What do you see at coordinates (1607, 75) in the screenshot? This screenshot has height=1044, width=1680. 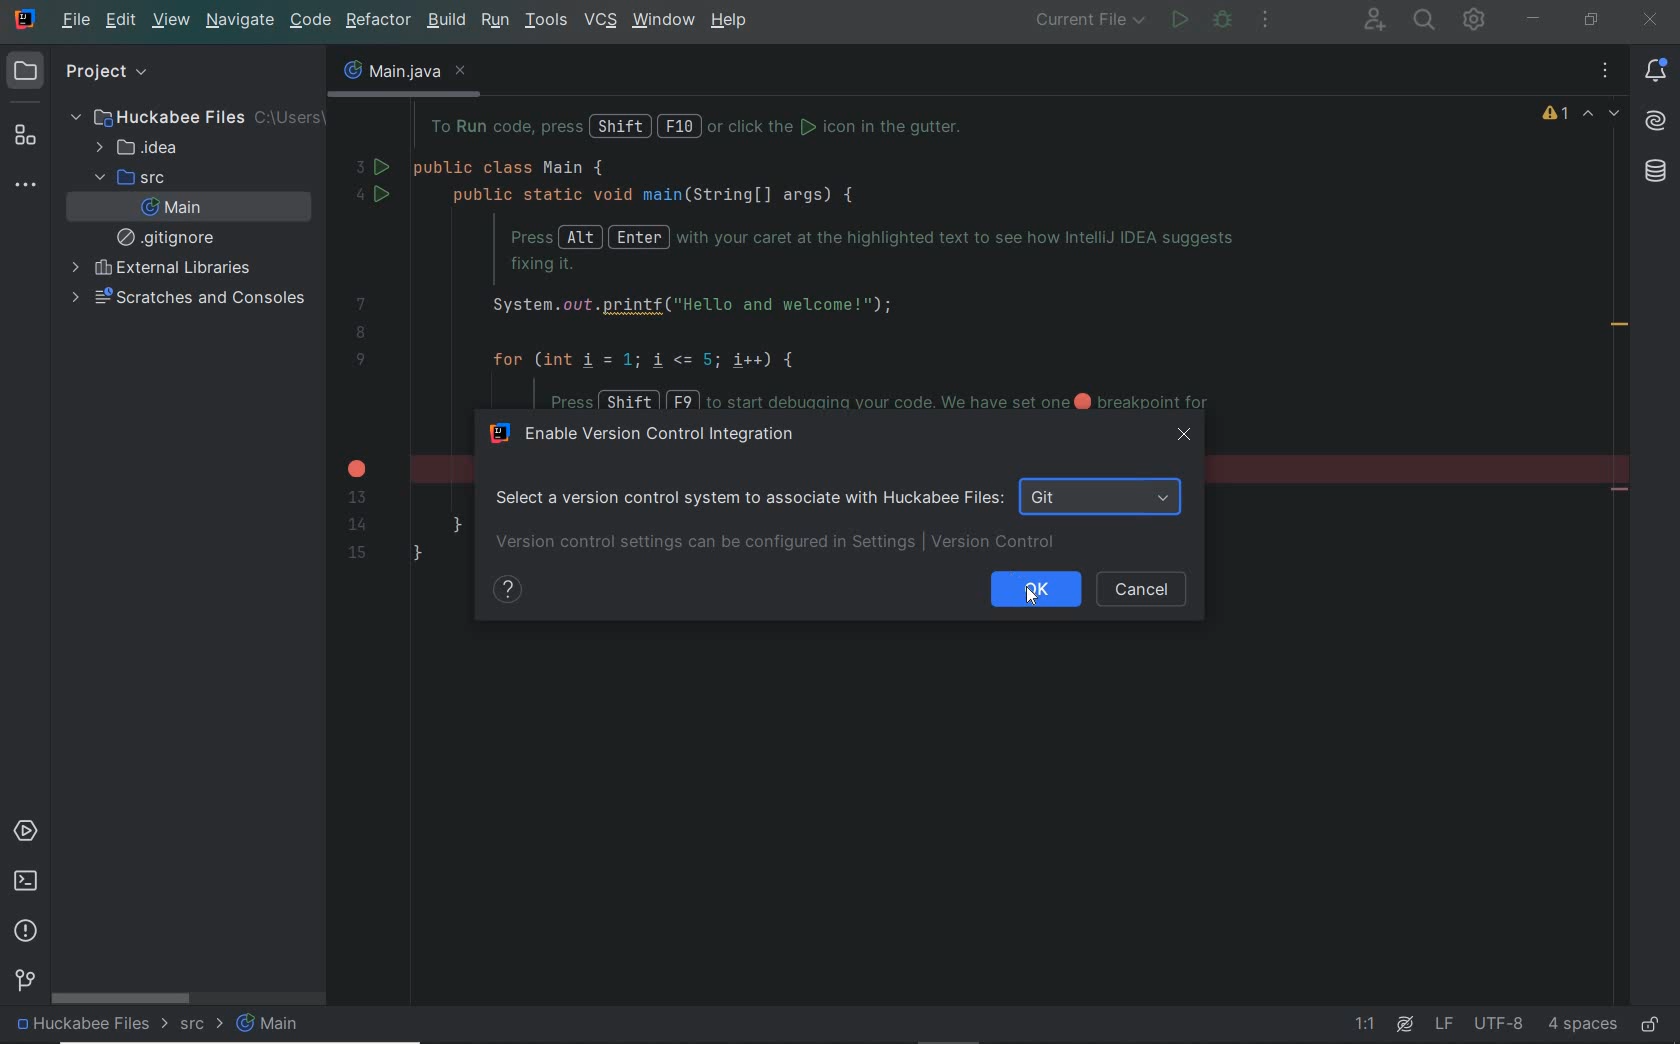 I see `recent files, tab actions` at bounding box center [1607, 75].